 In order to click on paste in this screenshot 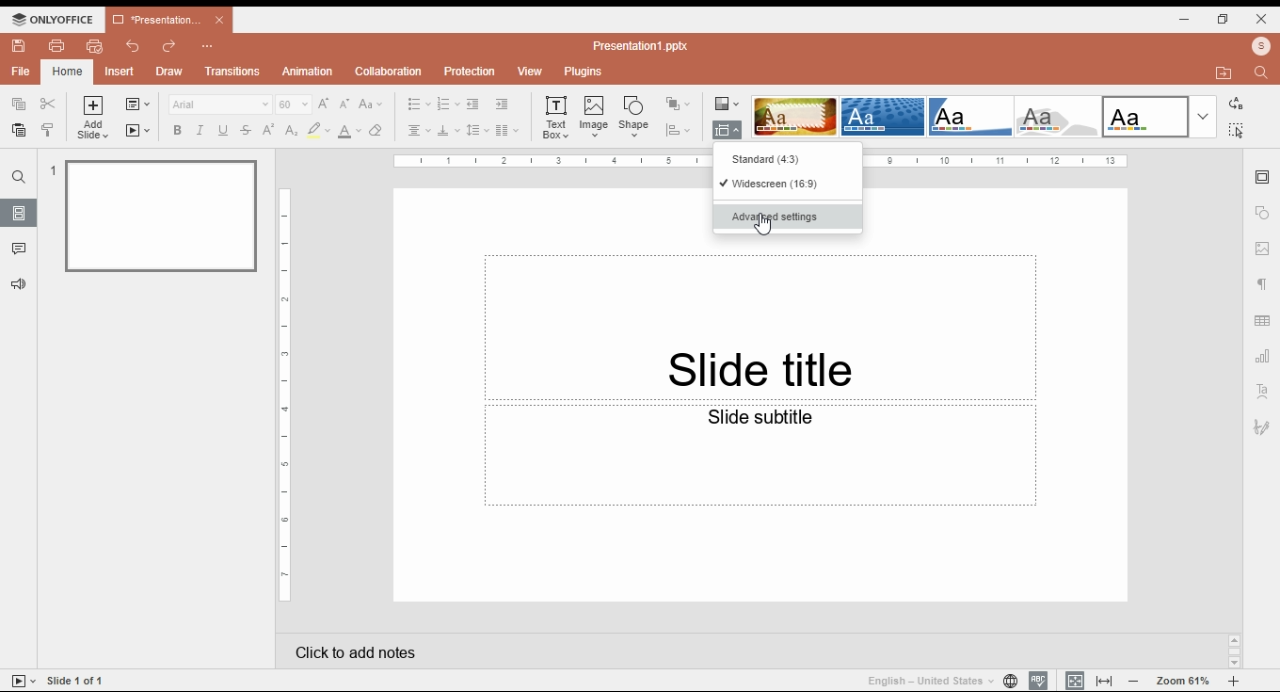, I will do `click(17, 130)`.